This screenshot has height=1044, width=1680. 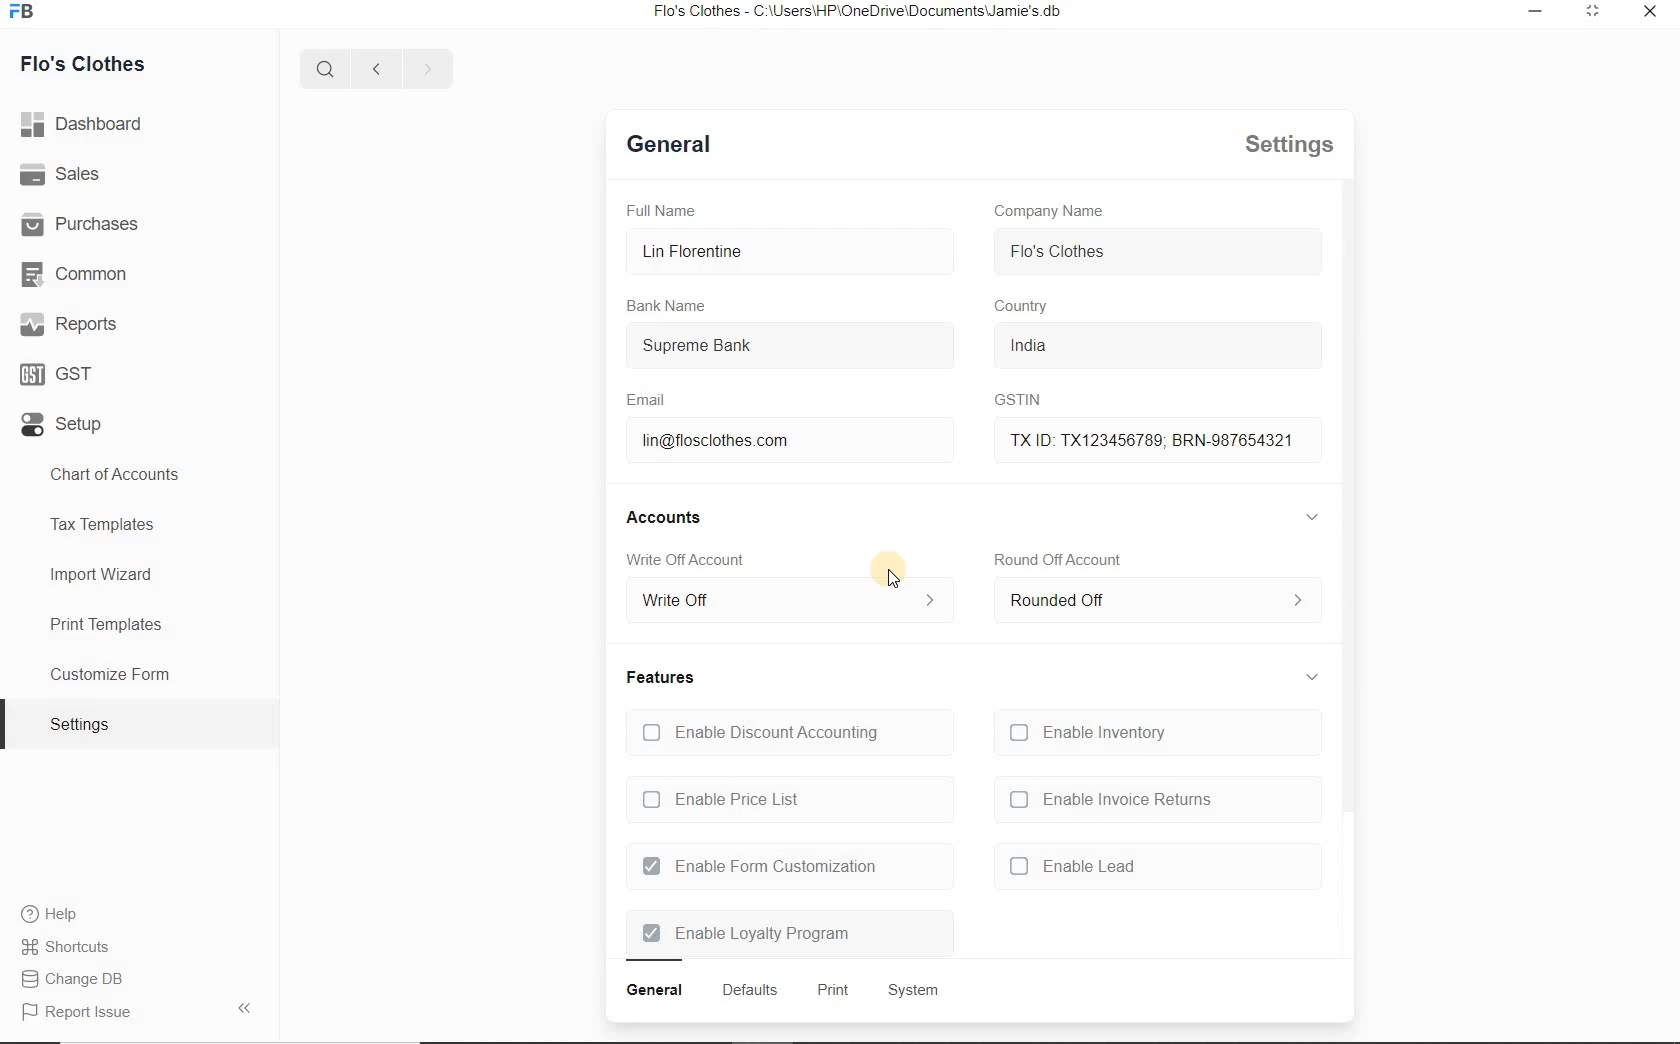 I want to click on Features, so click(x=656, y=679).